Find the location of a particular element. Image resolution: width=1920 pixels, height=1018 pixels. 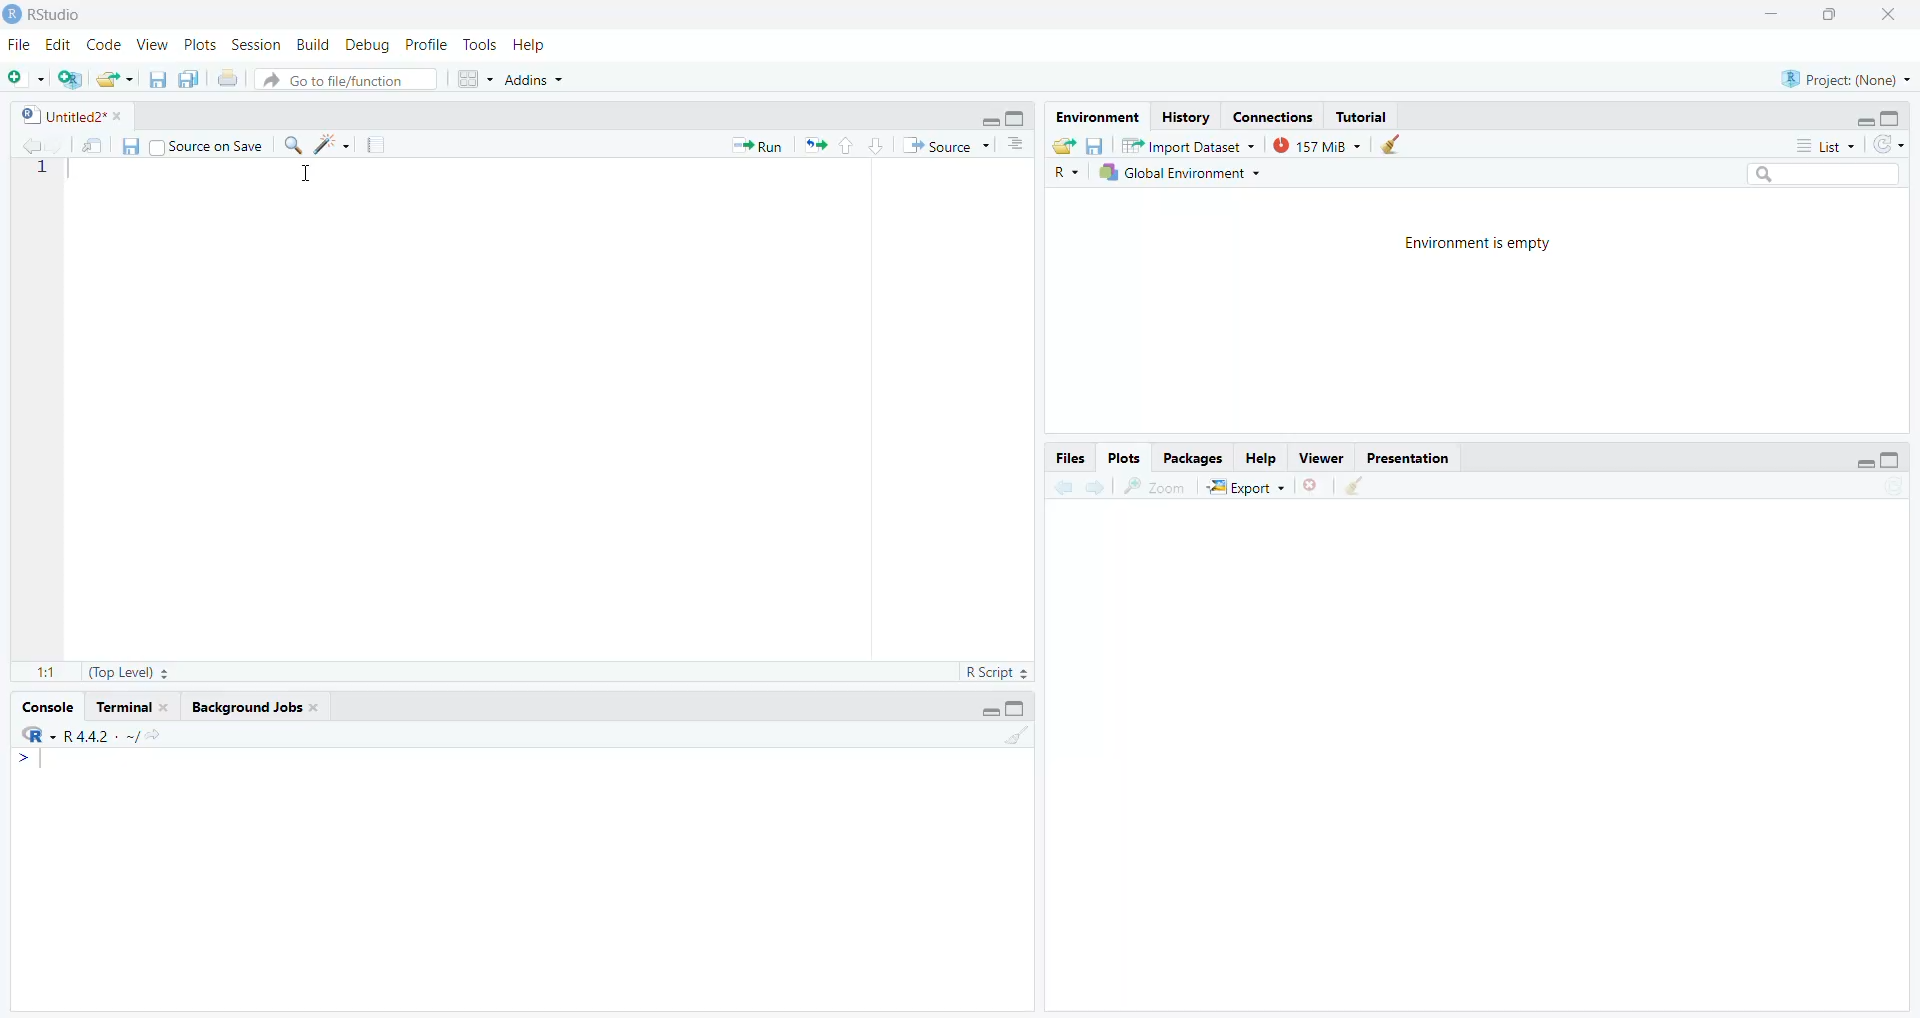

| Source on Save is located at coordinates (210, 144).